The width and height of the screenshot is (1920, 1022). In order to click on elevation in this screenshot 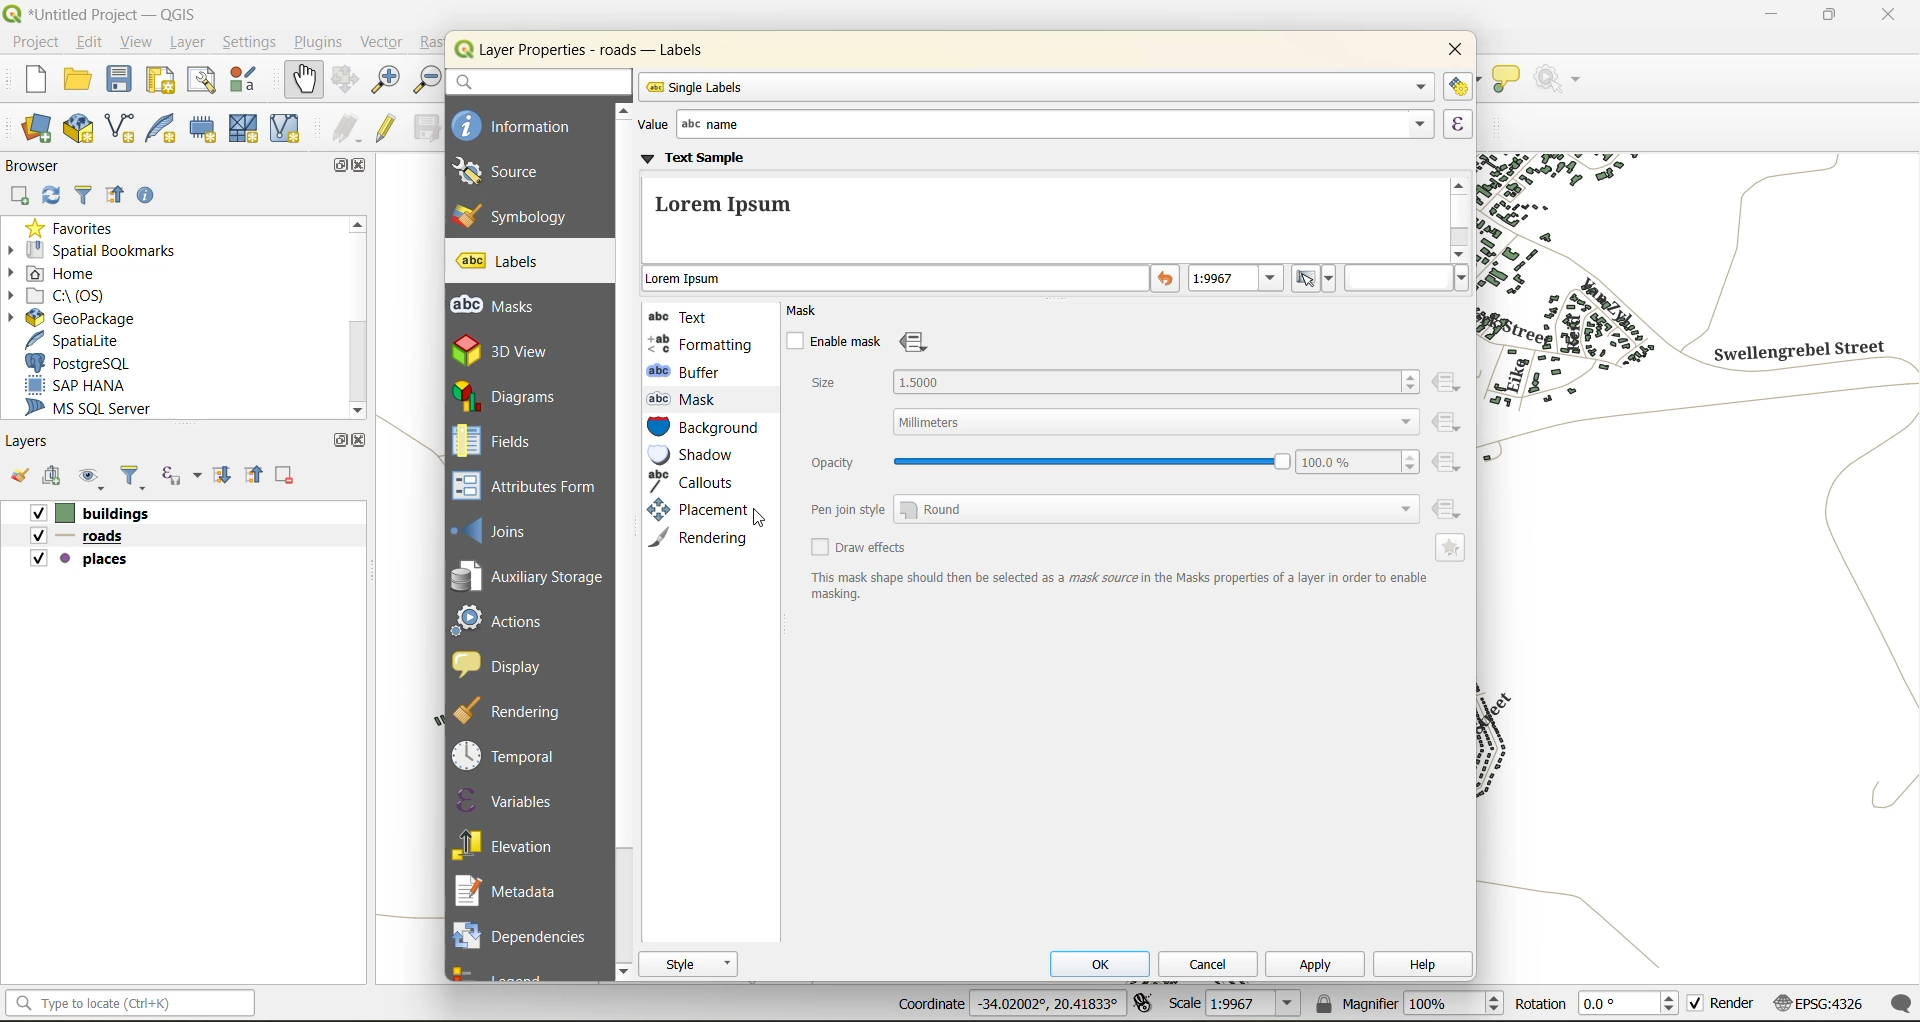, I will do `click(512, 843)`.